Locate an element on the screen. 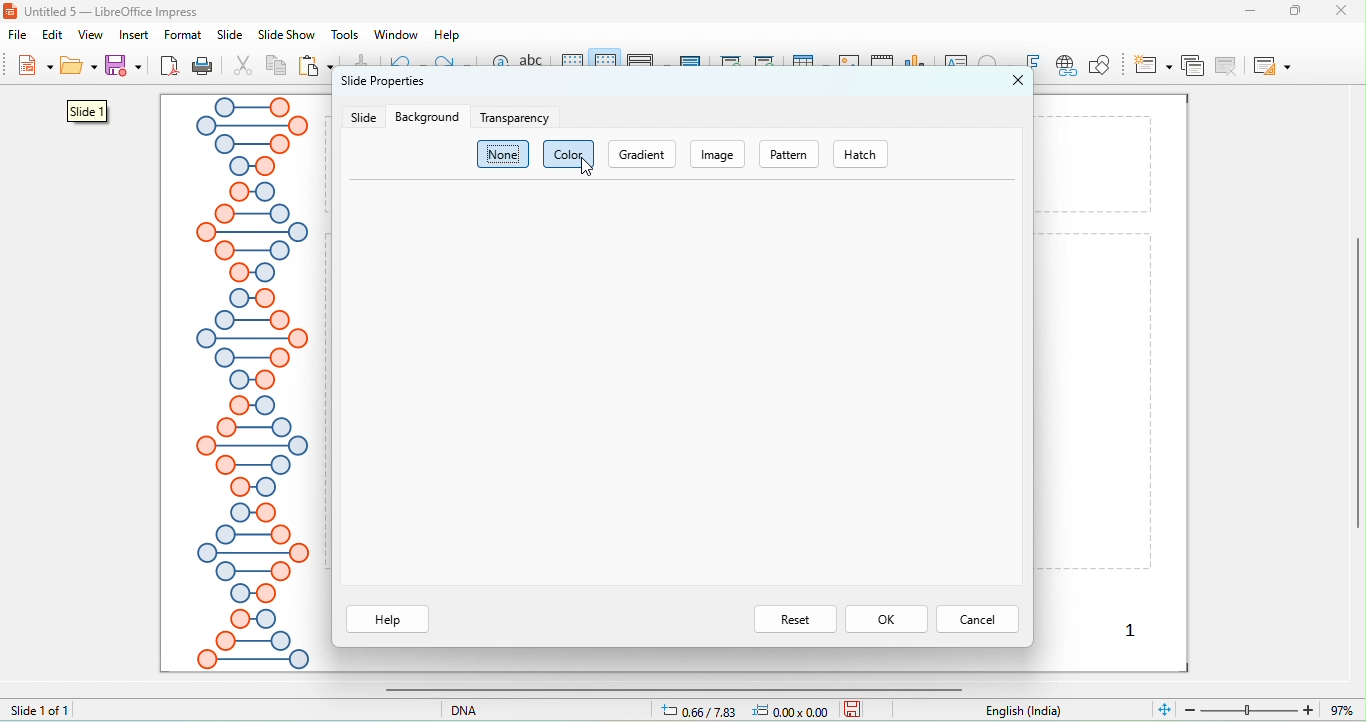  insert is located at coordinates (135, 35).